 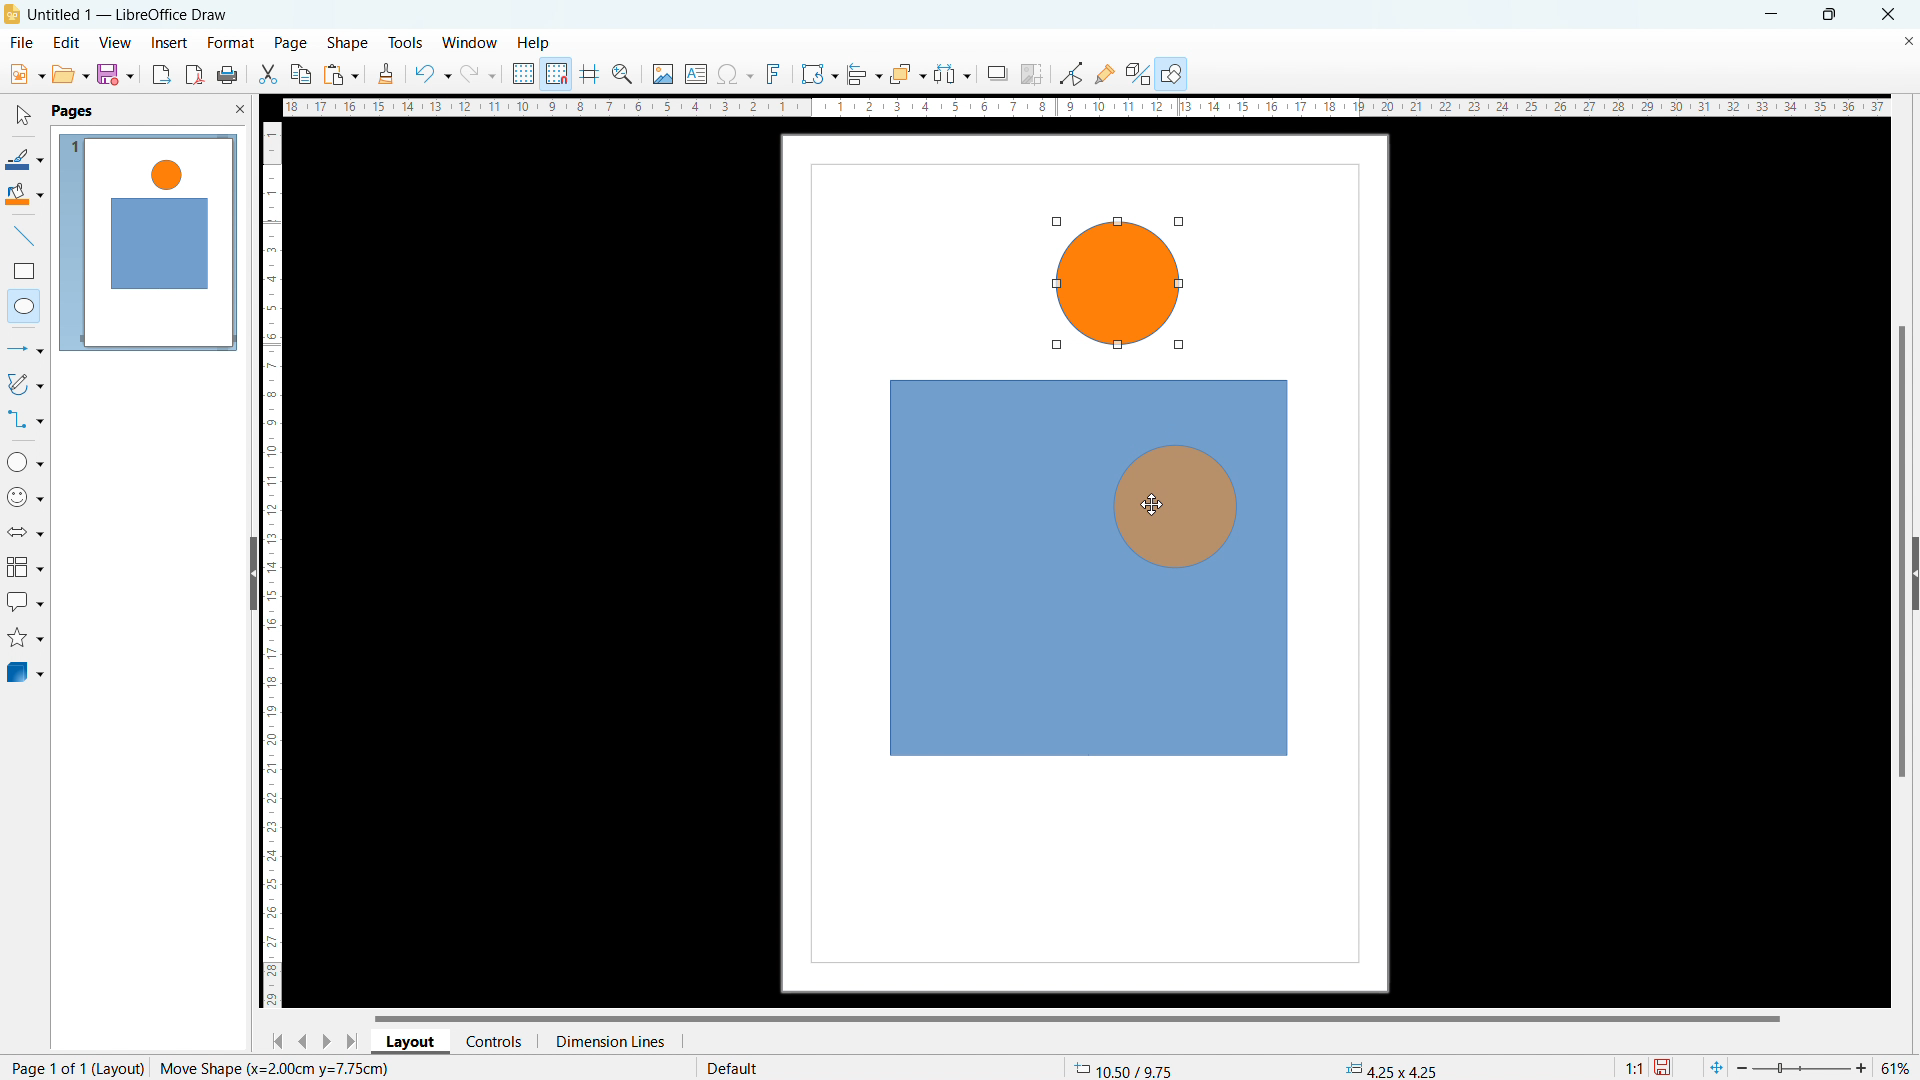 I want to click on show gluepoint functions, so click(x=1105, y=73).